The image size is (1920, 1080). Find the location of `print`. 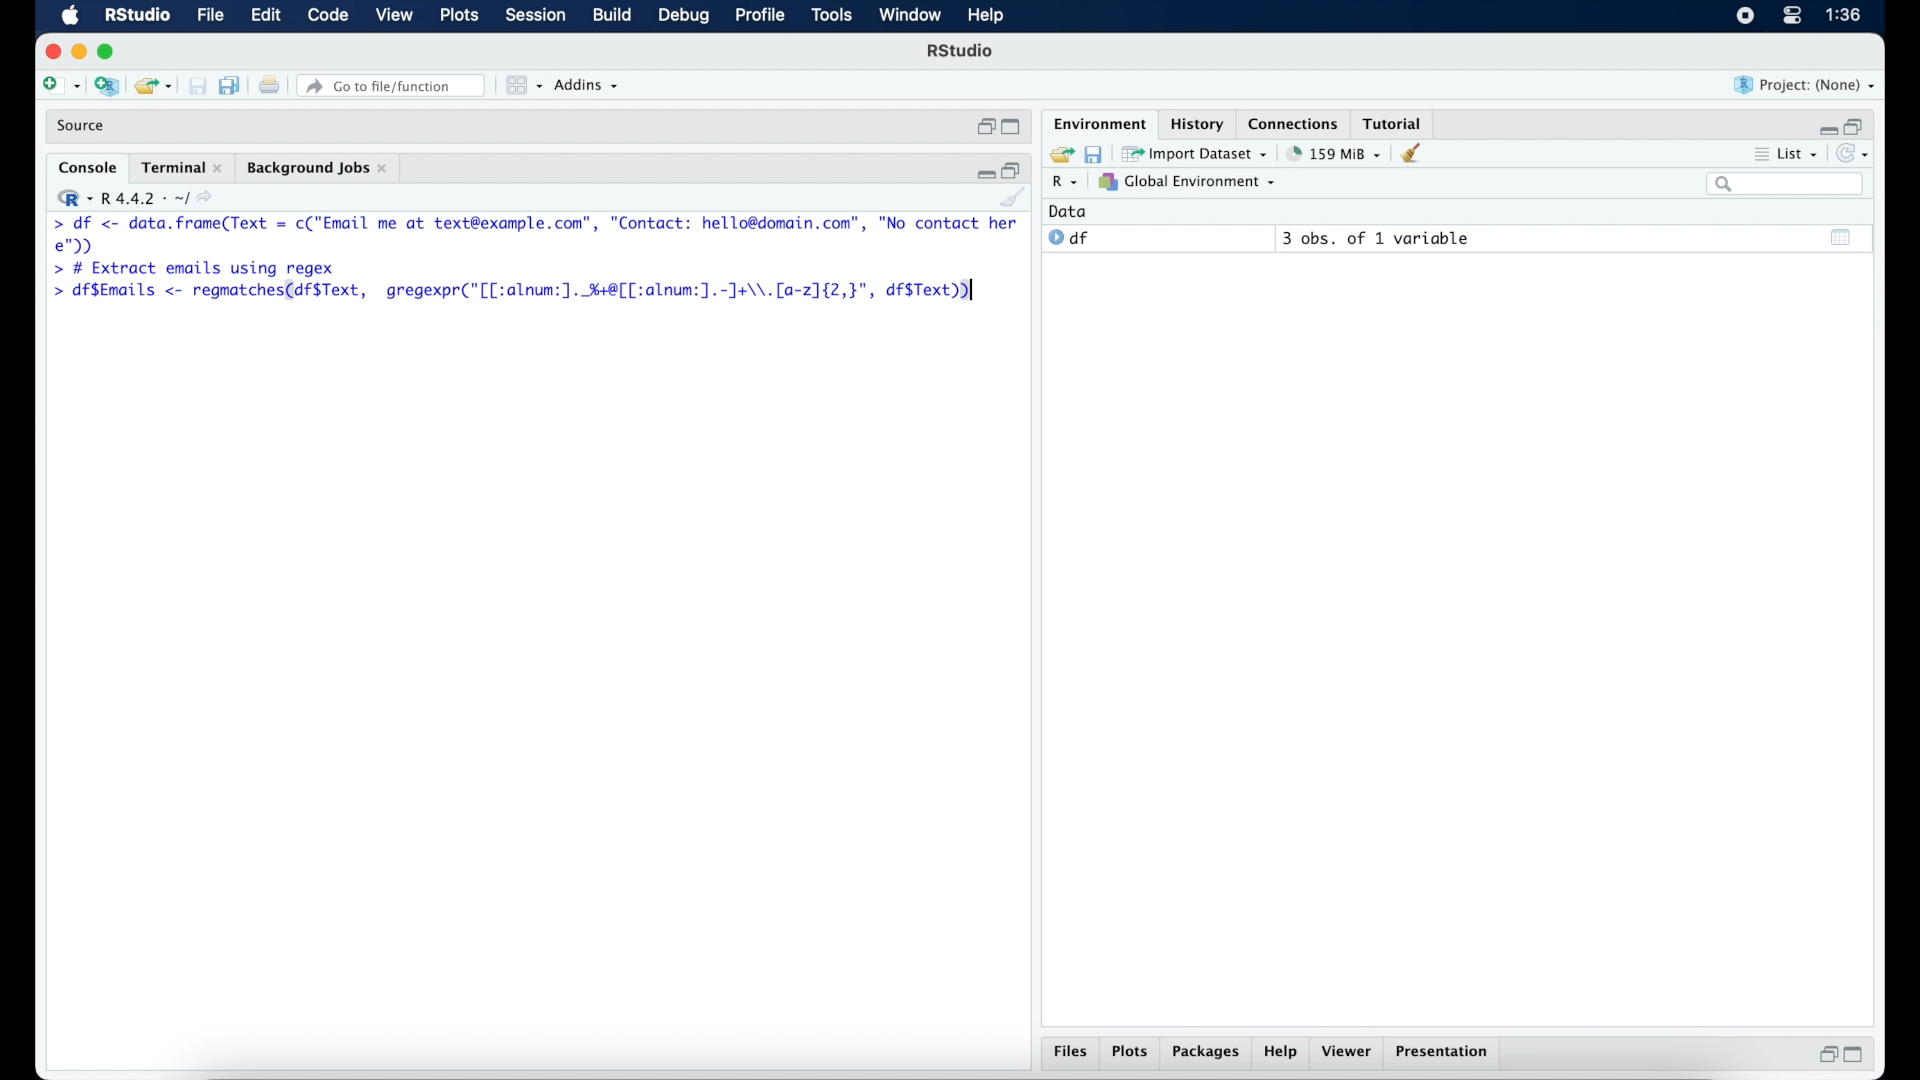

print is located at coordinates (268, 85).